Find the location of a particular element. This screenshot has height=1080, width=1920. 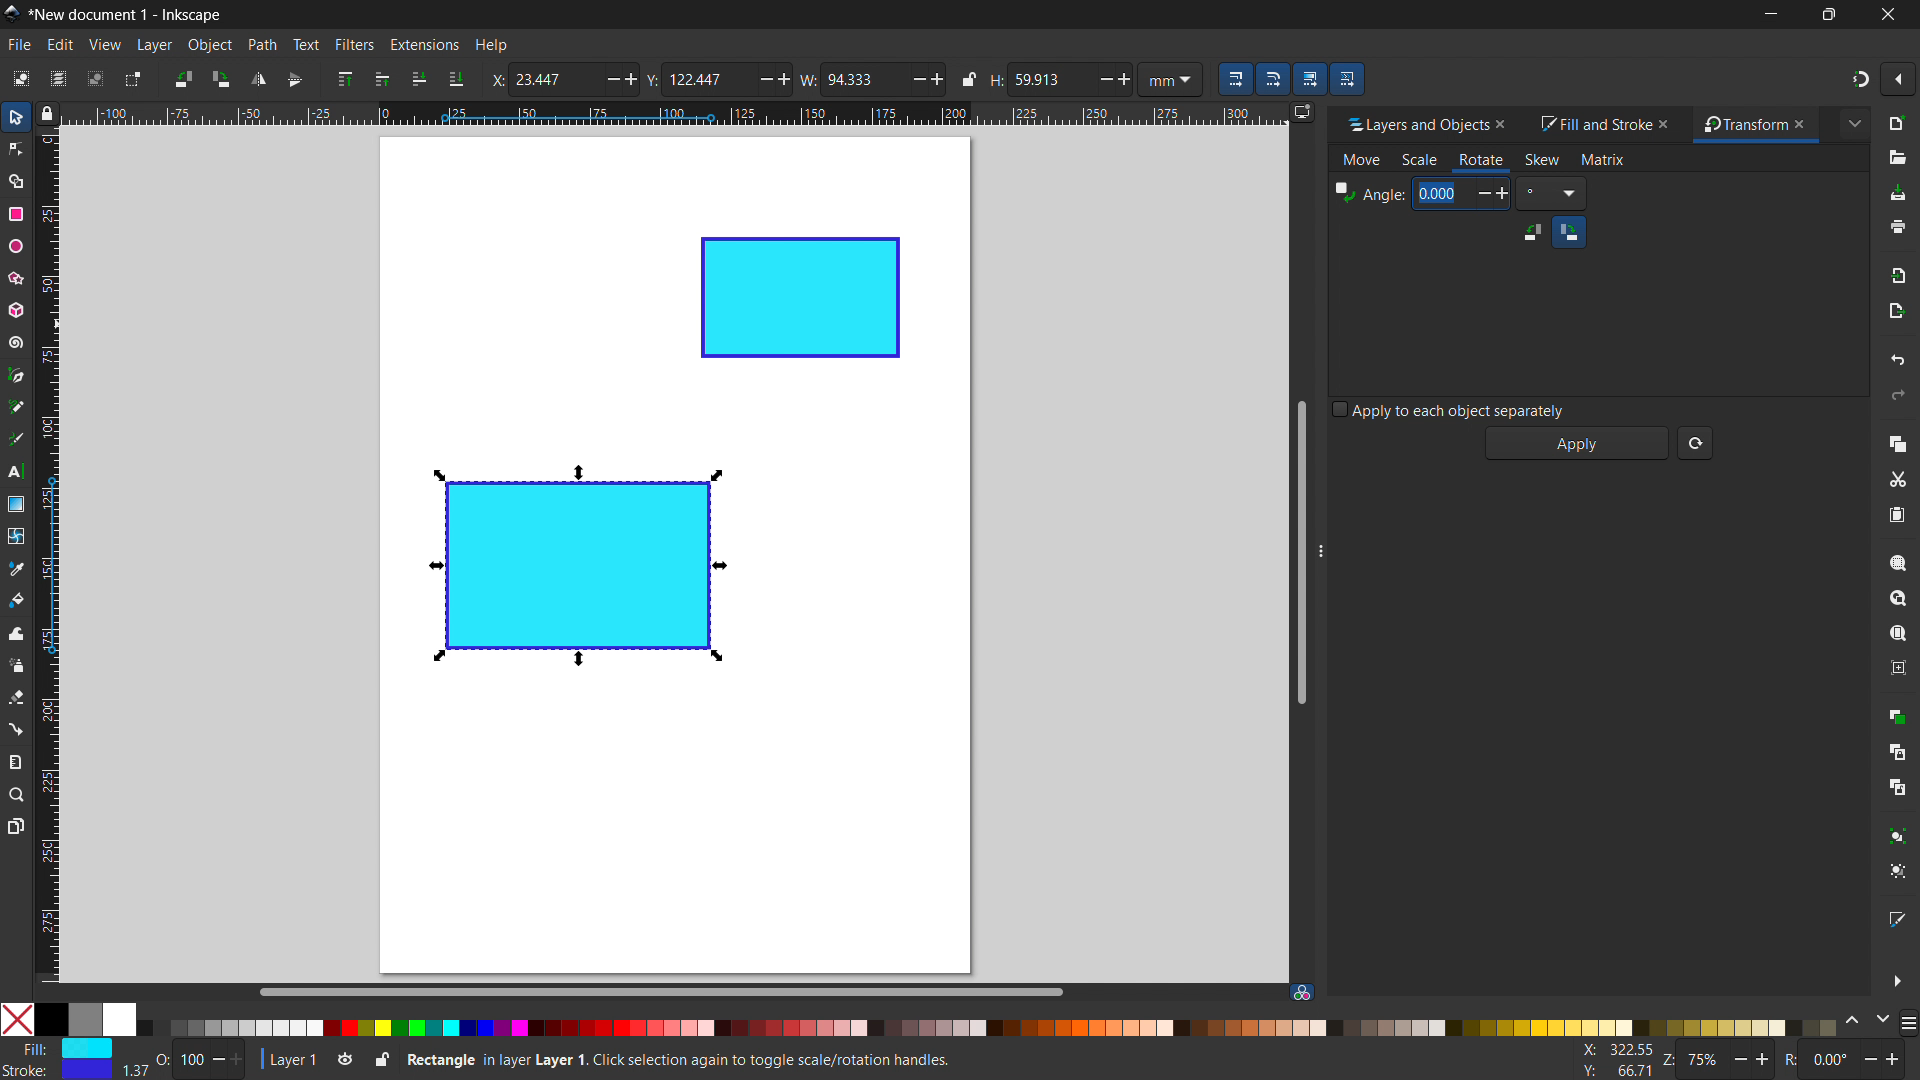

zoom selection is located at coordinates (1898, 563).